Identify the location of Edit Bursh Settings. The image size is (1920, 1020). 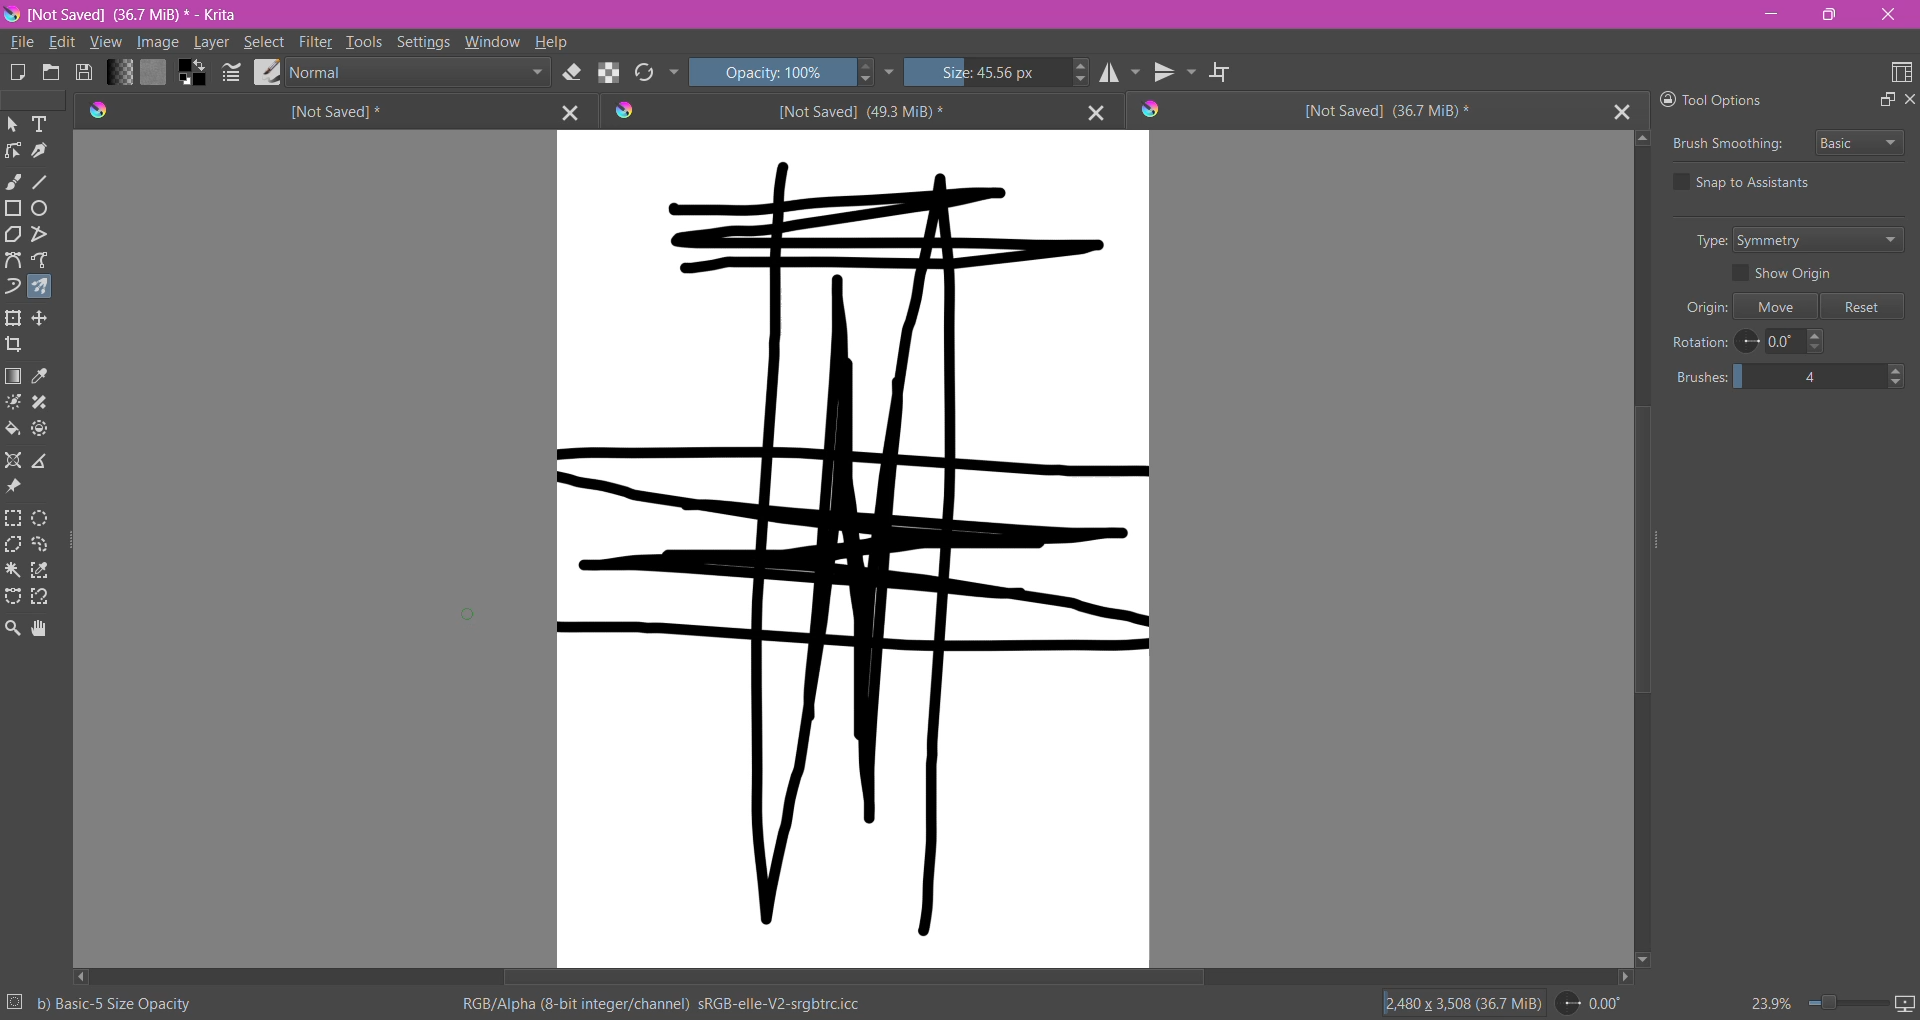
(231, 74).